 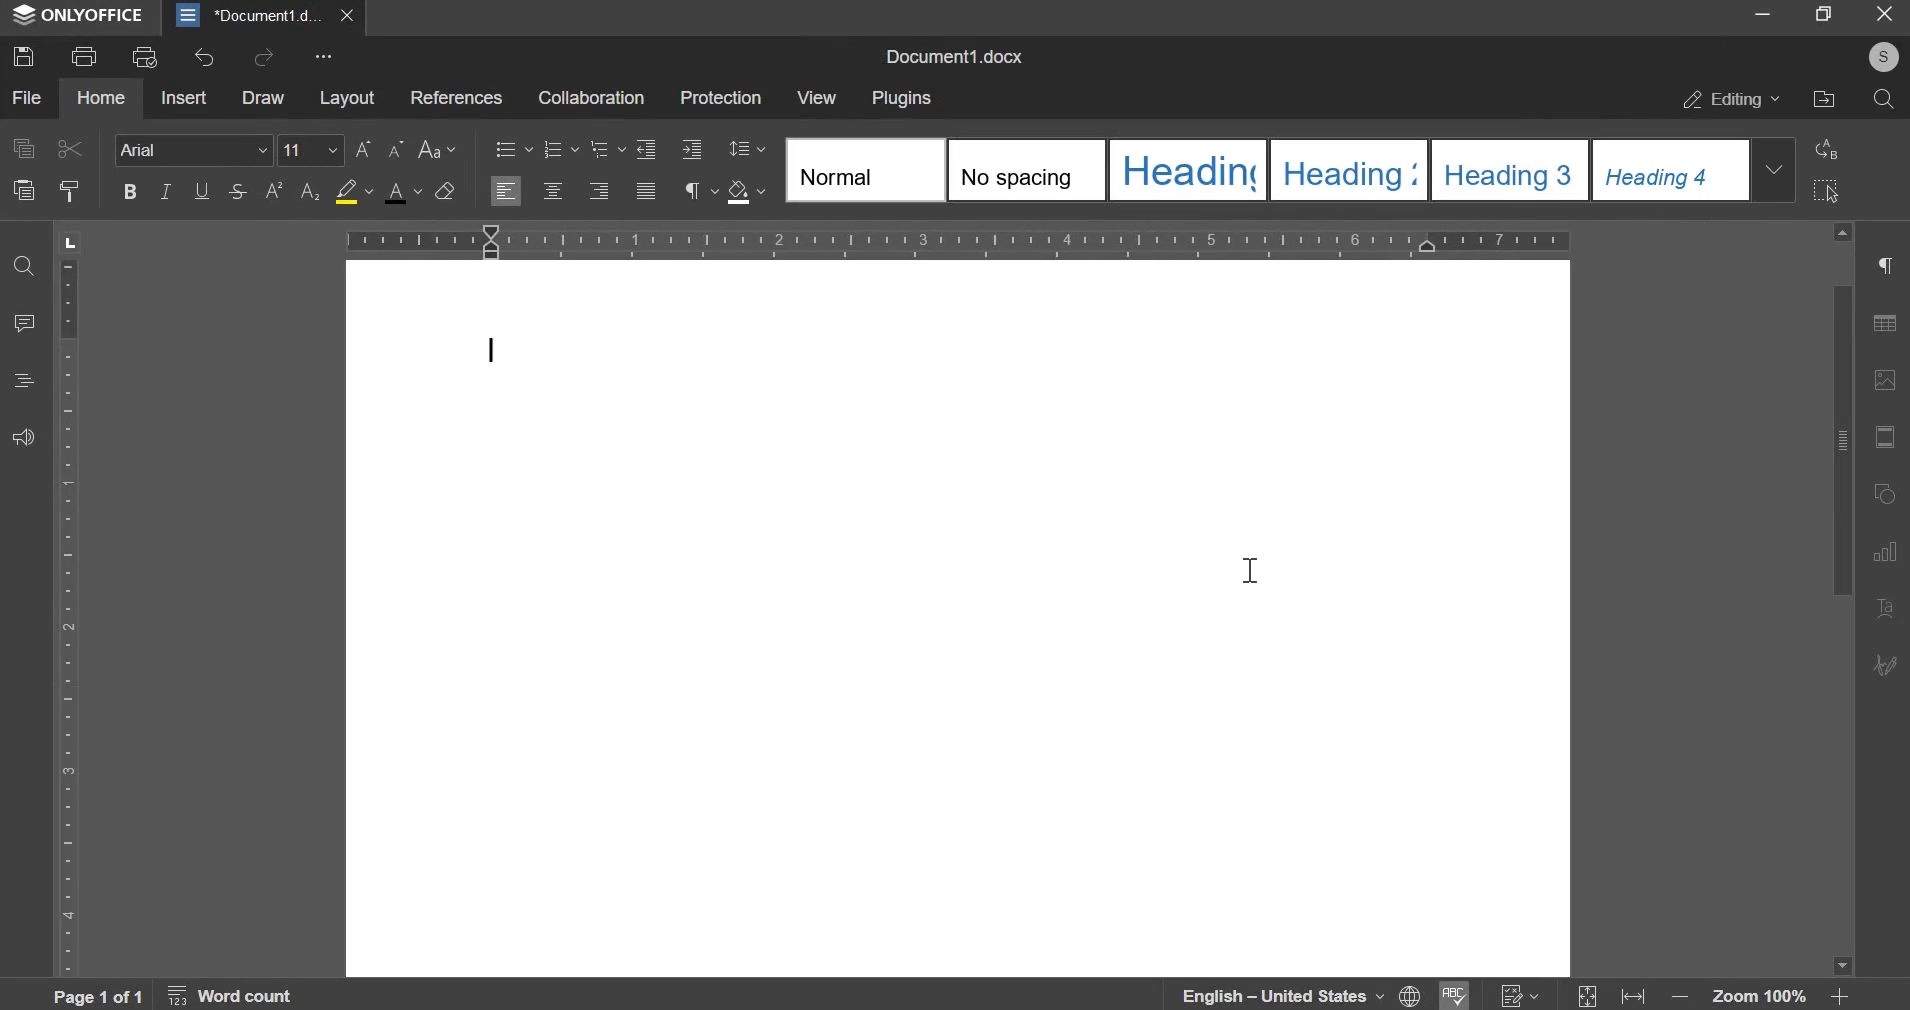 I want to click on plugins, so click(x=904, y=99).